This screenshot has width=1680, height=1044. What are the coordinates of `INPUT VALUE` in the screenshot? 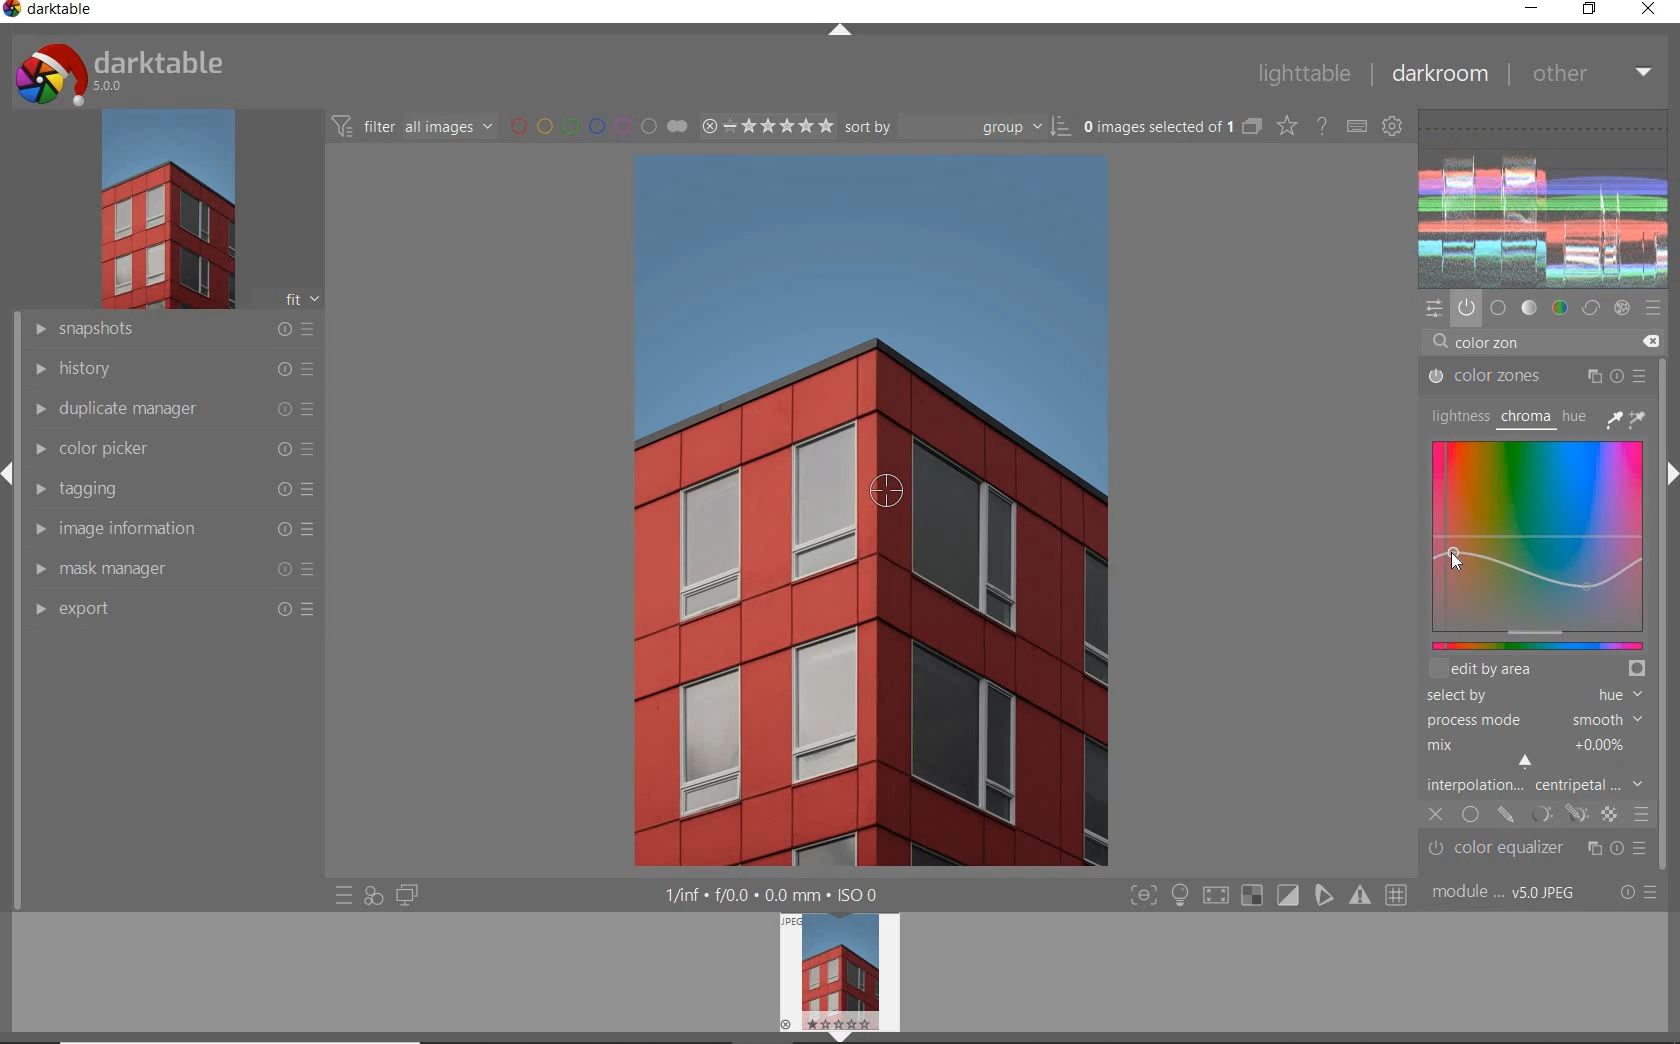 It's located at (1478, 344).